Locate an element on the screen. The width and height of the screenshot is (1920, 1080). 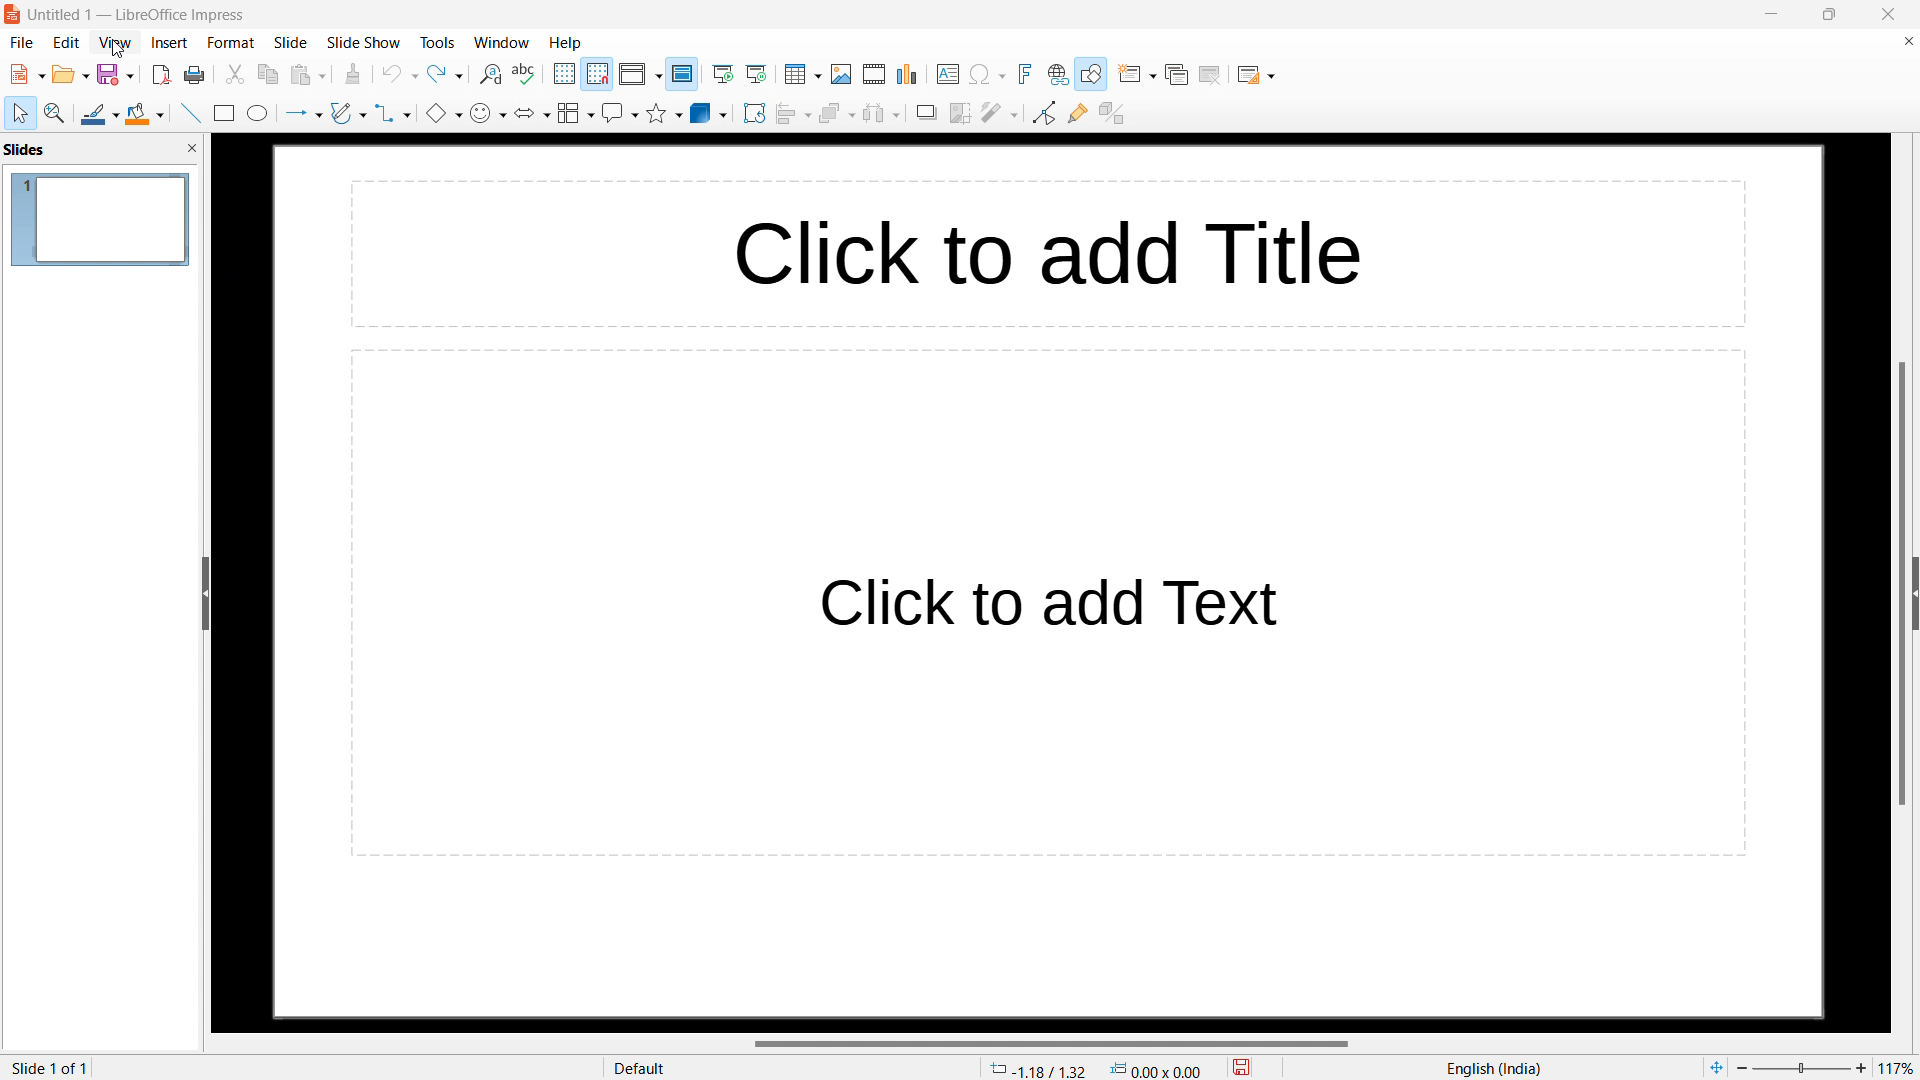
new is located at coordinates (28, 74).